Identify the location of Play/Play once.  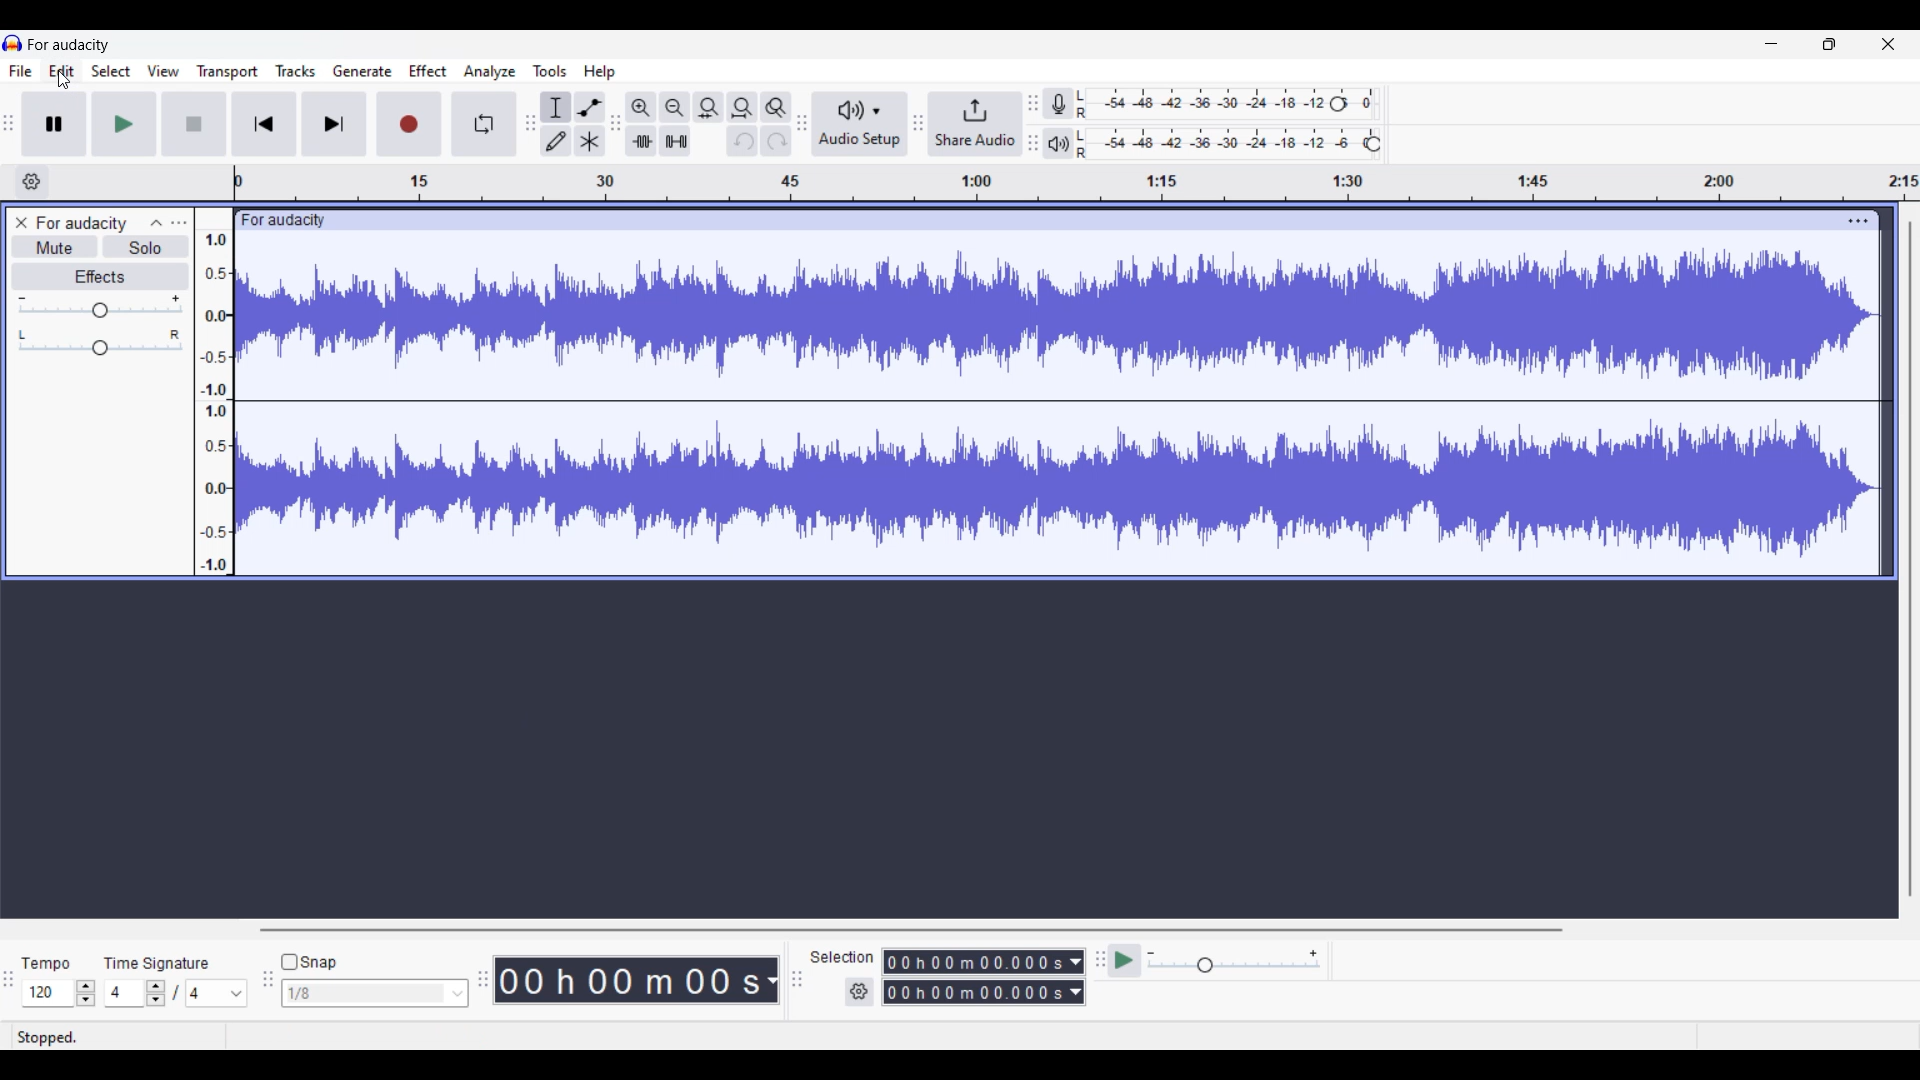
(124, 123).